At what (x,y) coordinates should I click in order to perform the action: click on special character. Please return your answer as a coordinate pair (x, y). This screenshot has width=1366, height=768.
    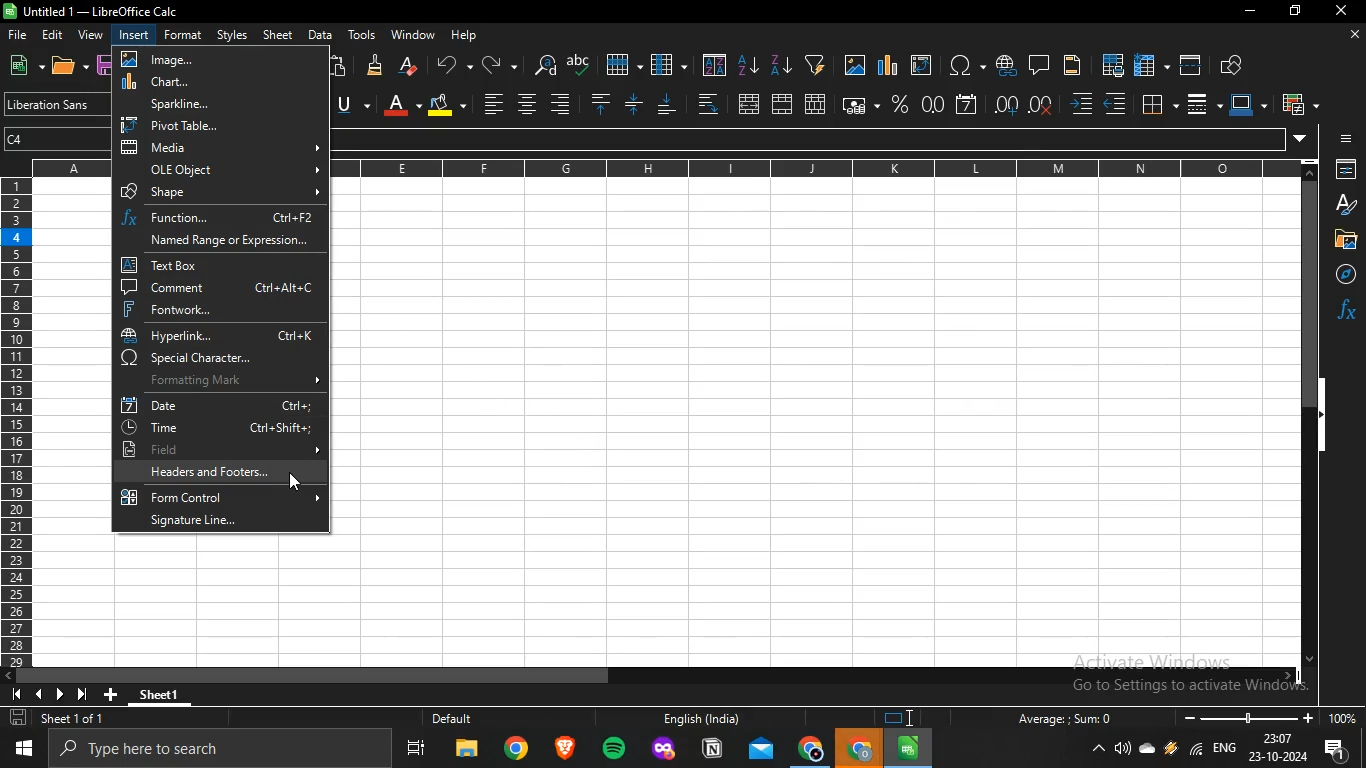
    Looking at the image, I should click on (218, 358).